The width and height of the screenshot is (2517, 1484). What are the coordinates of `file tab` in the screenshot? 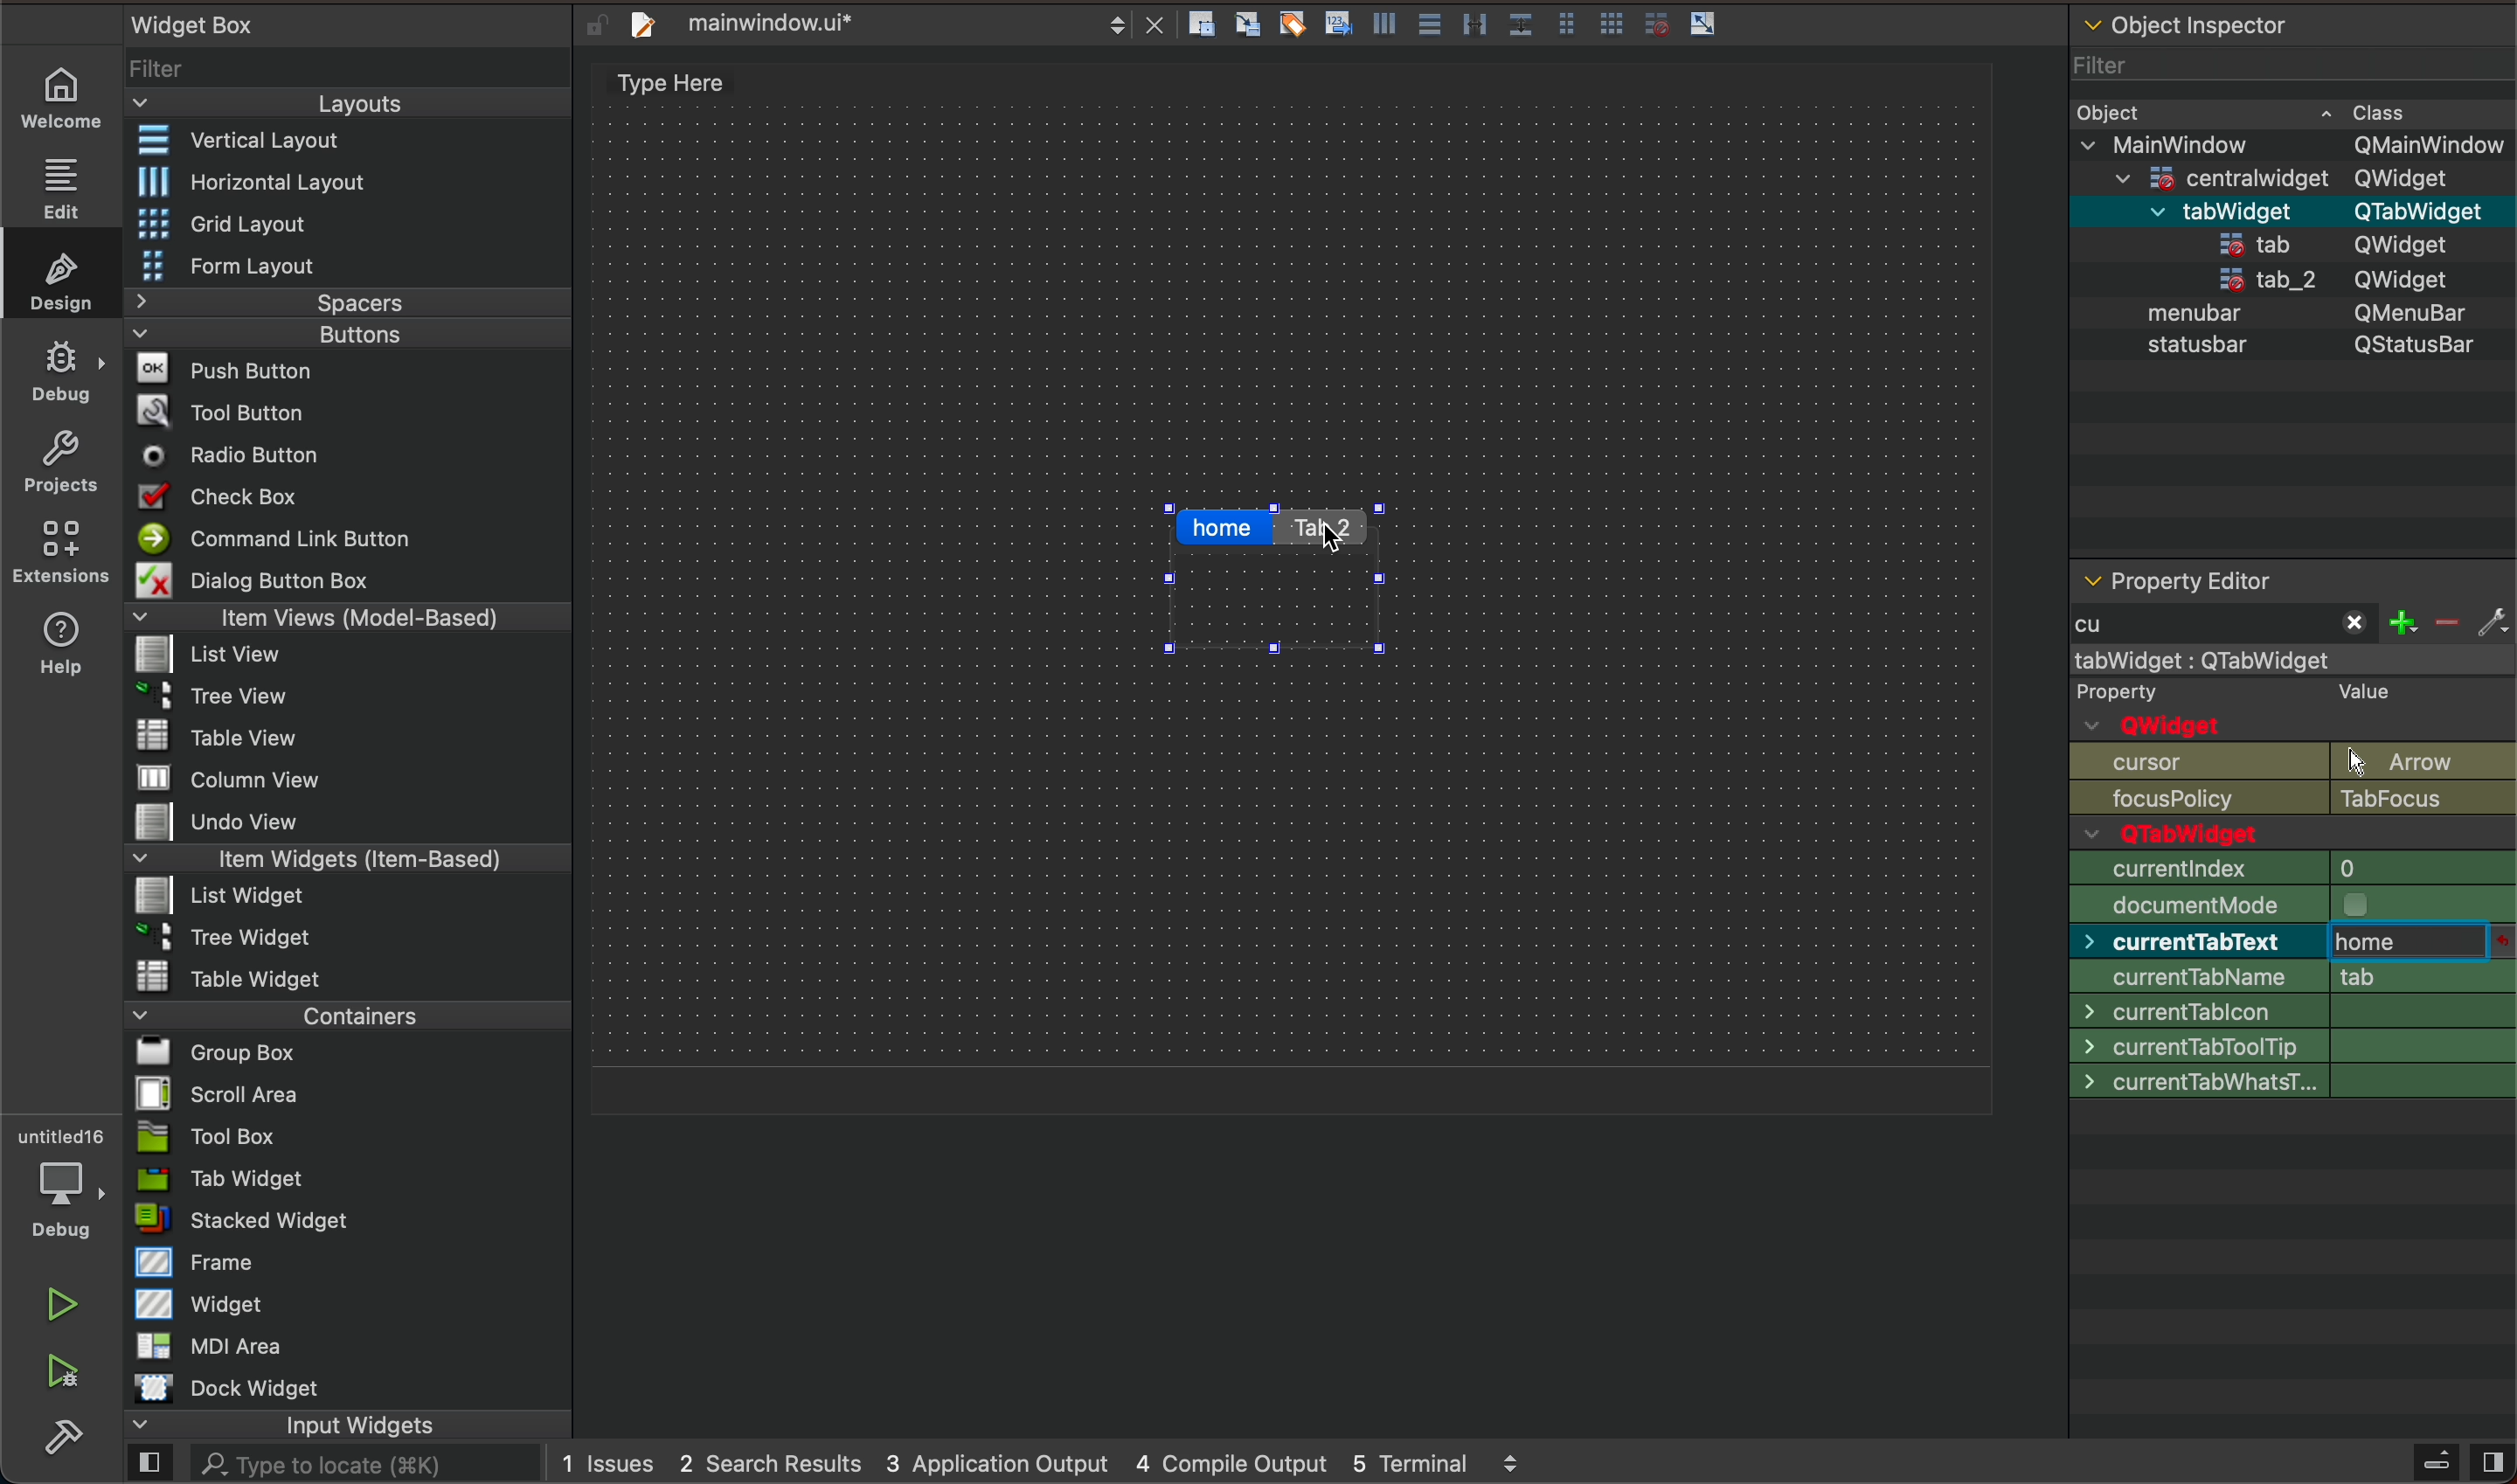 It's located at (886, 24).